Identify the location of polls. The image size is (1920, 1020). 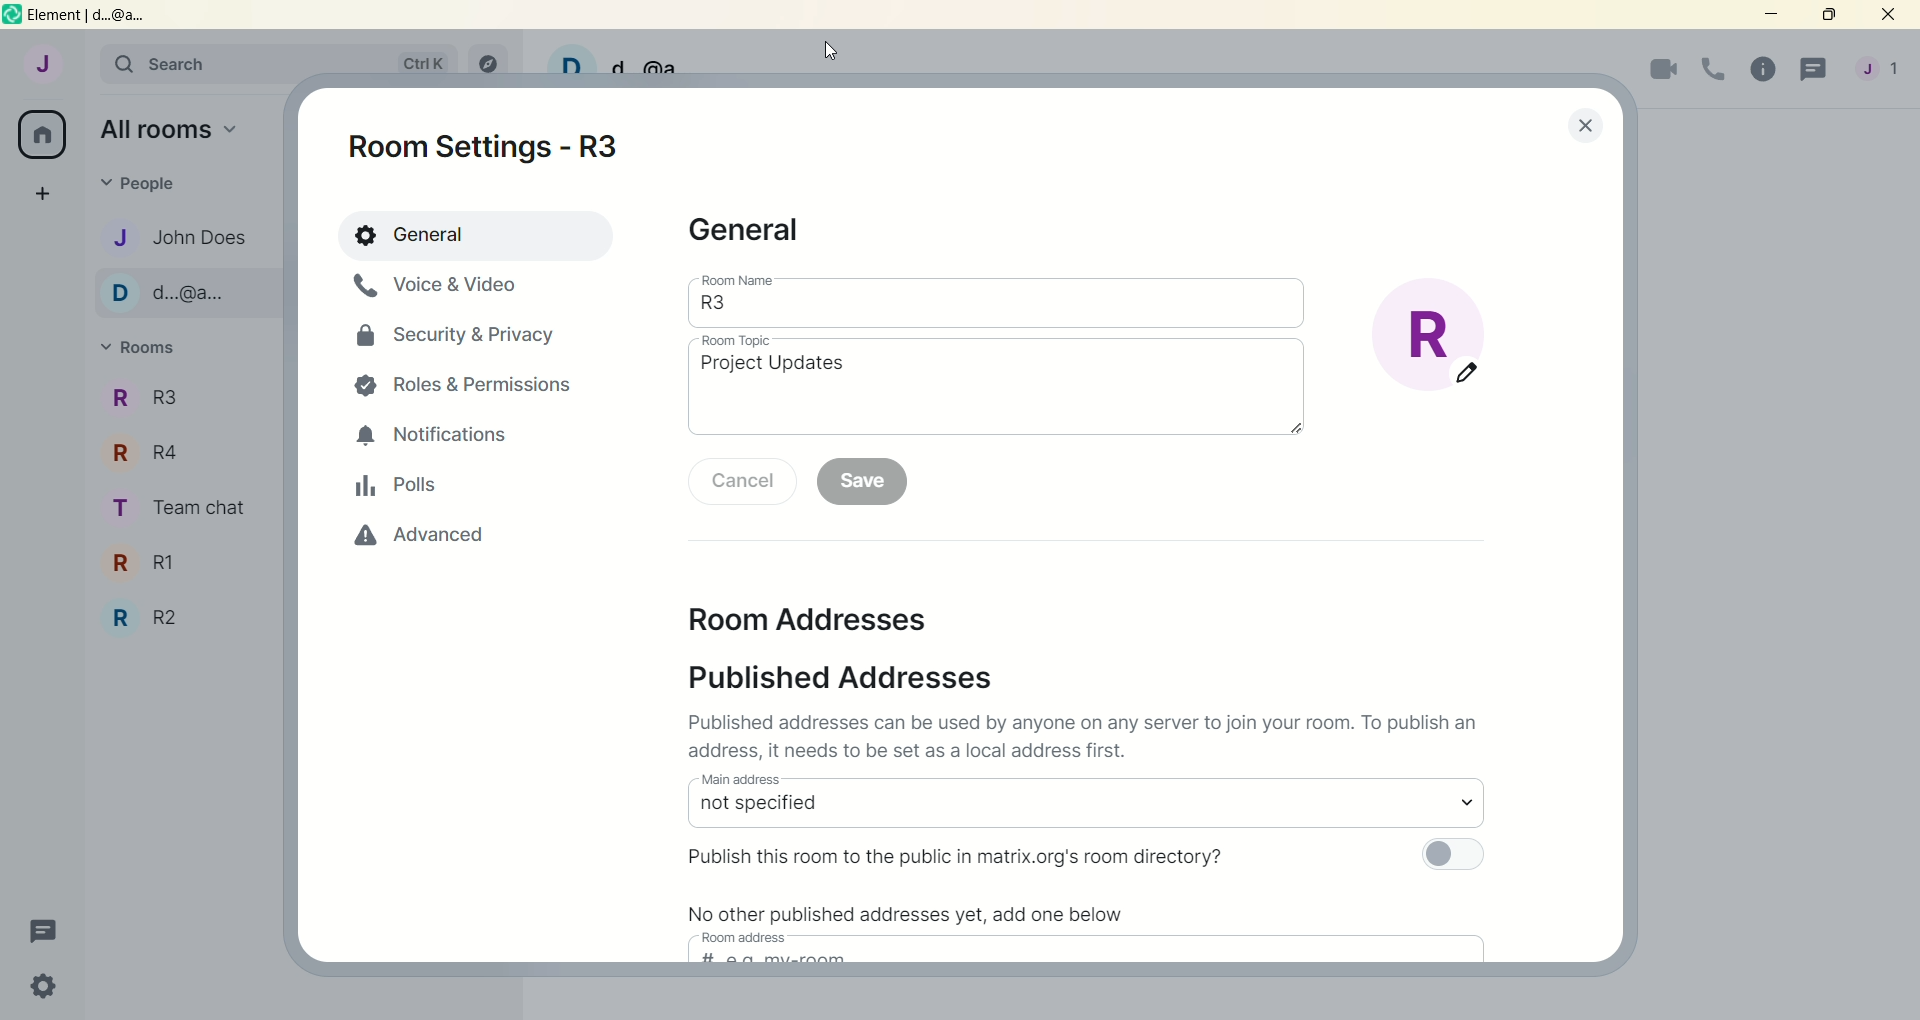
(397, 483).